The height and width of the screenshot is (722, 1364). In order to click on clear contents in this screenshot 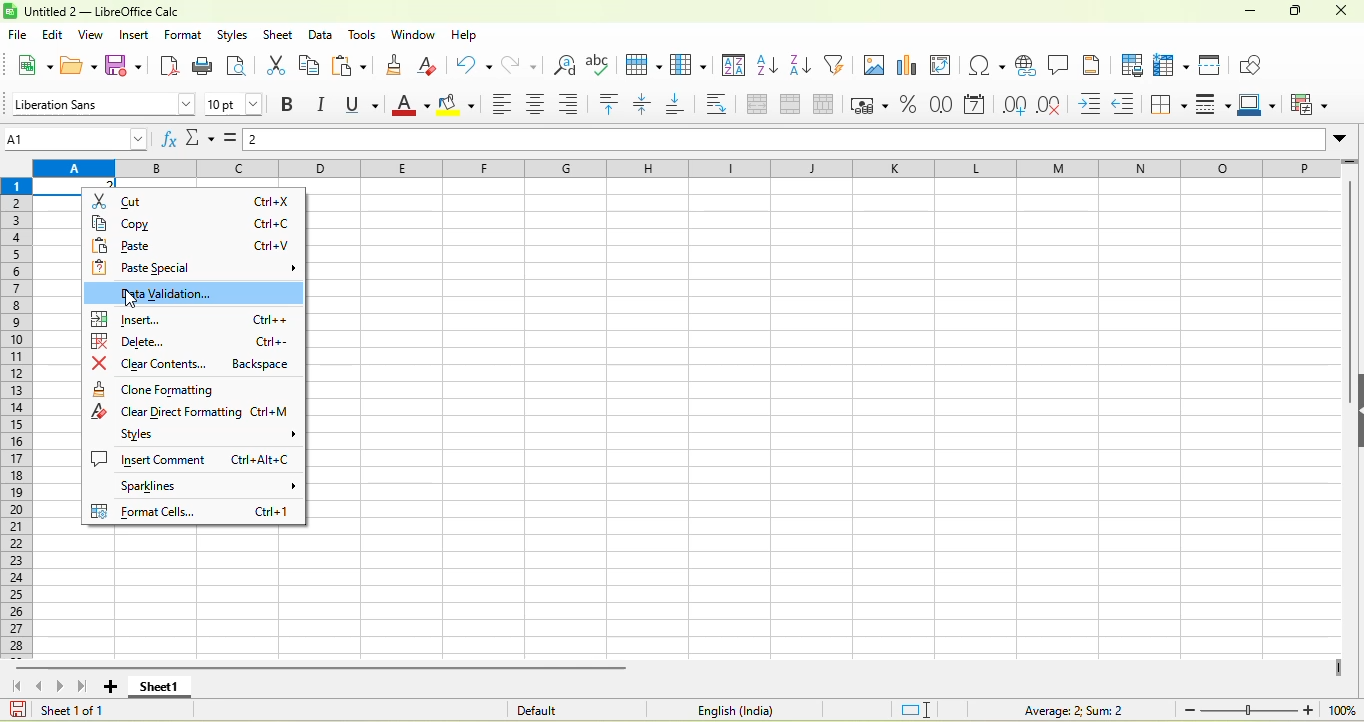, I will do `click(194, 367)`.